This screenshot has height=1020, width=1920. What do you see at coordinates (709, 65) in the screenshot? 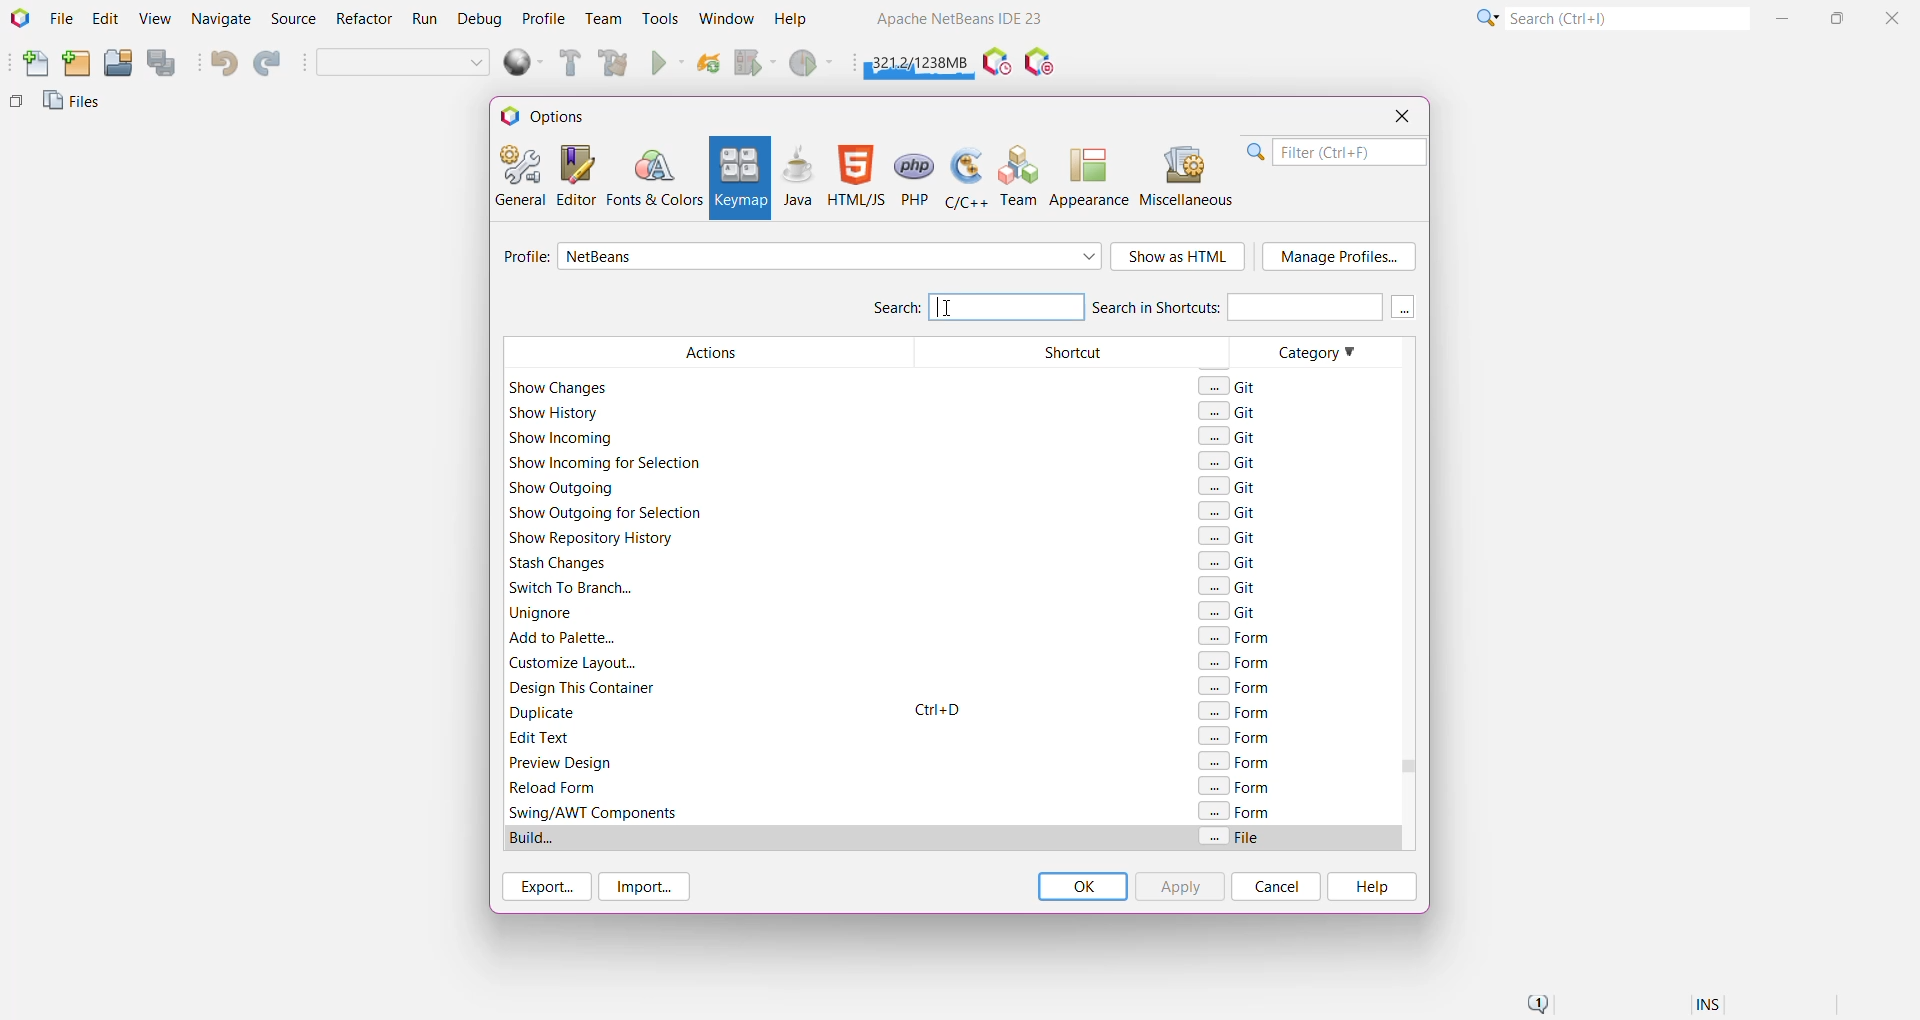
I see `Reload` at bounding box center [709, 65].